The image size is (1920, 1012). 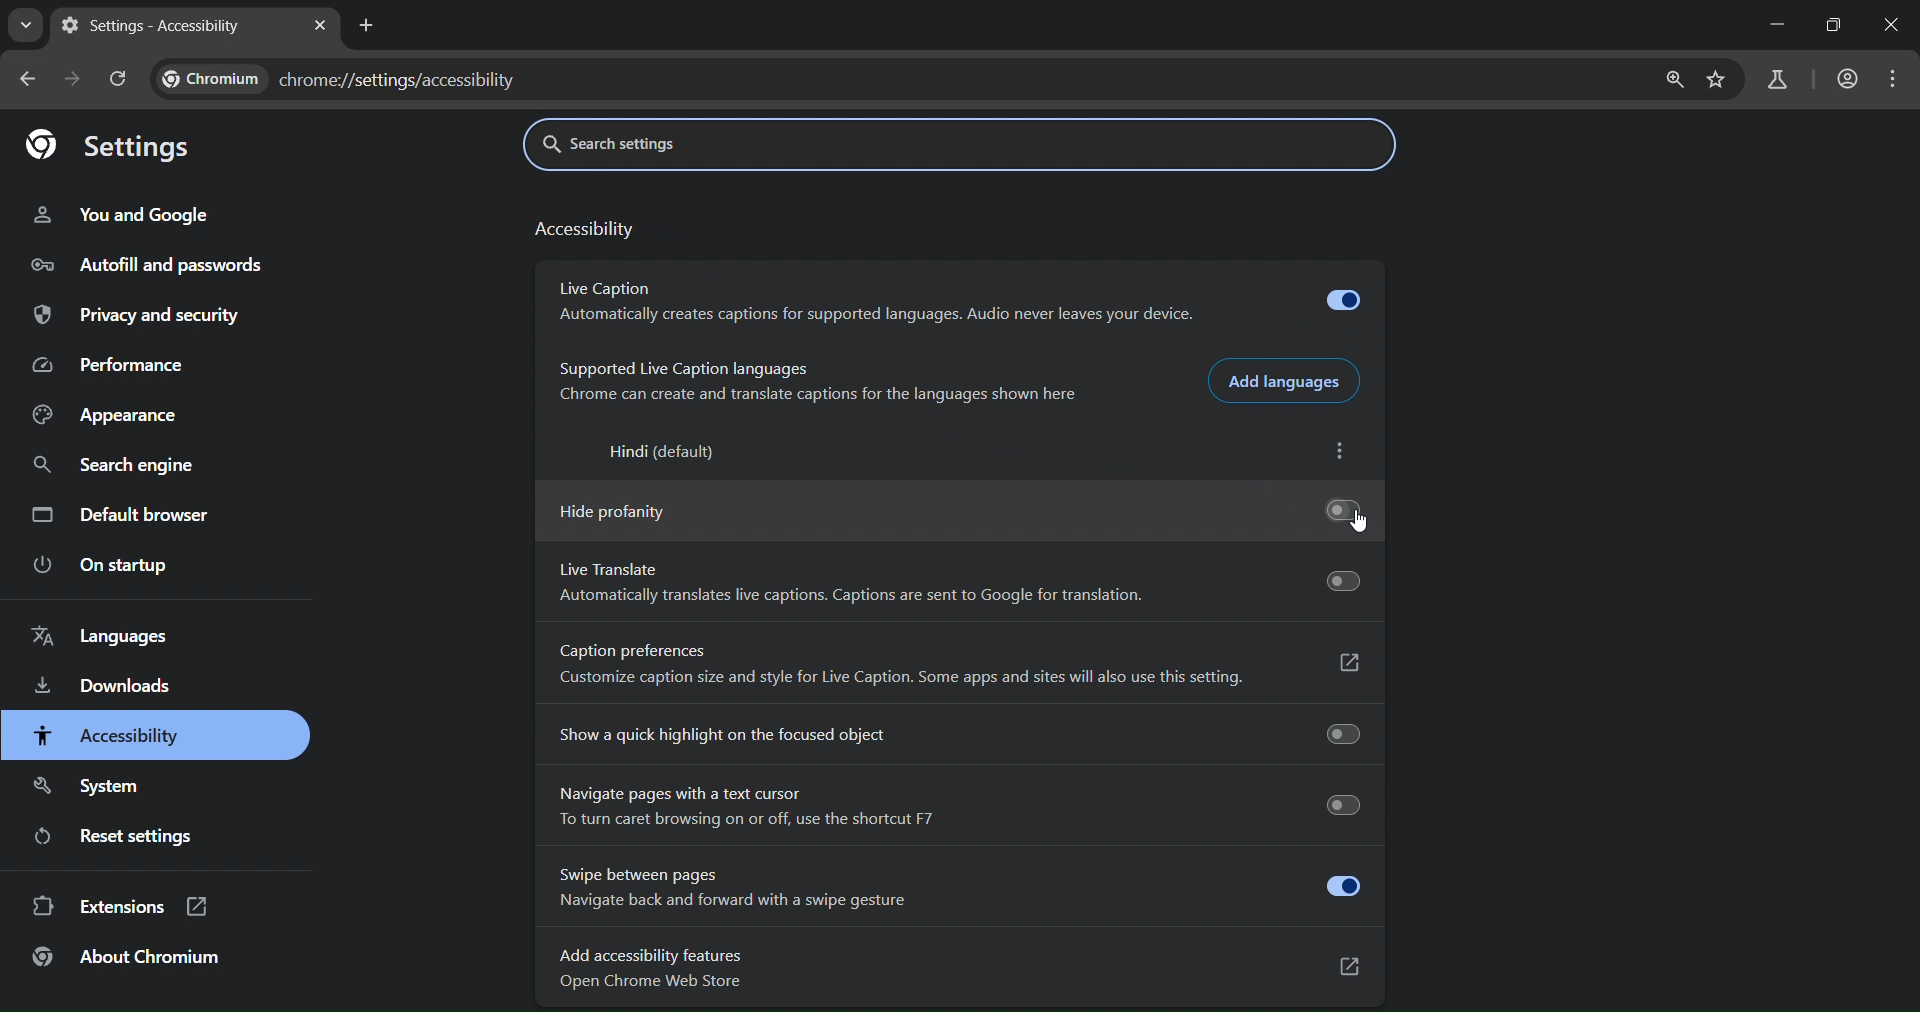 I want to click on search tab, so click(x=26, y=29).